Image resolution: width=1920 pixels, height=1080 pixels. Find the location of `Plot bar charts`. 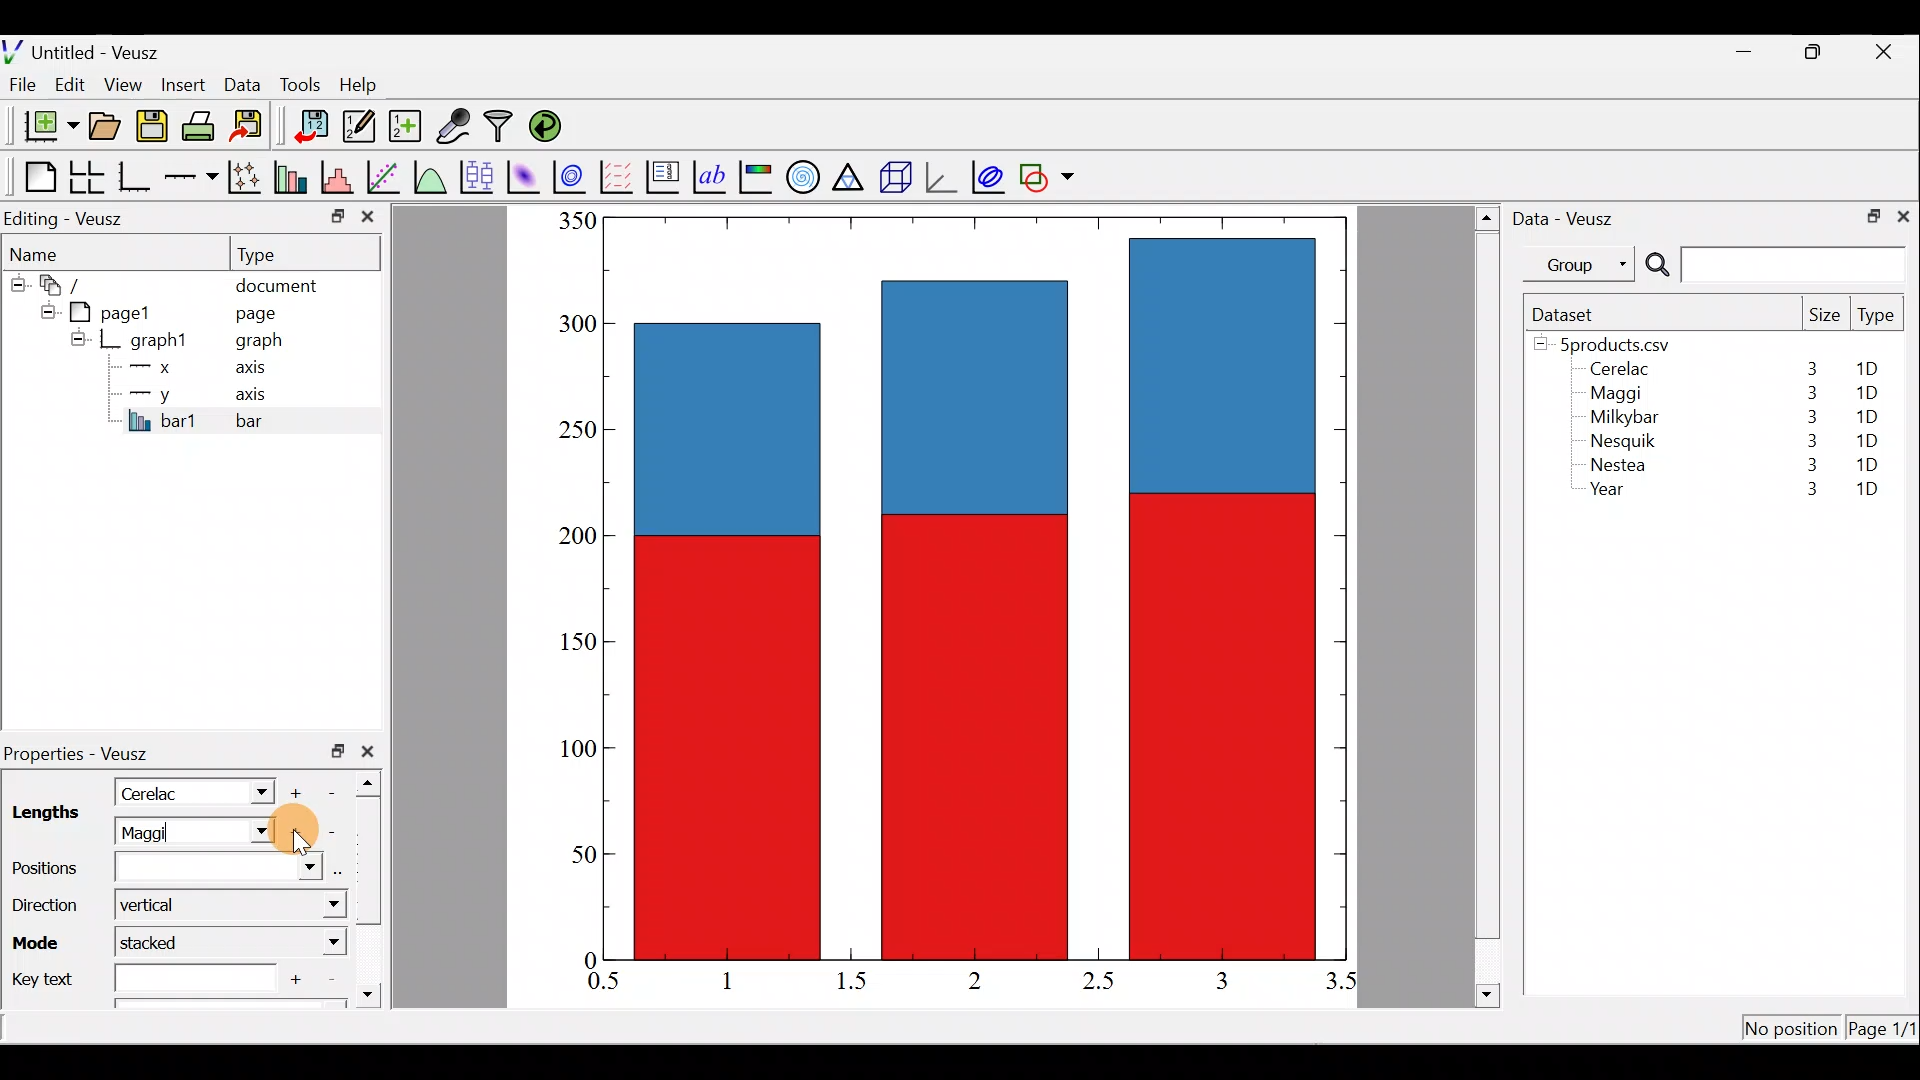

Plot bar charts is located at coordinates (293, 175).